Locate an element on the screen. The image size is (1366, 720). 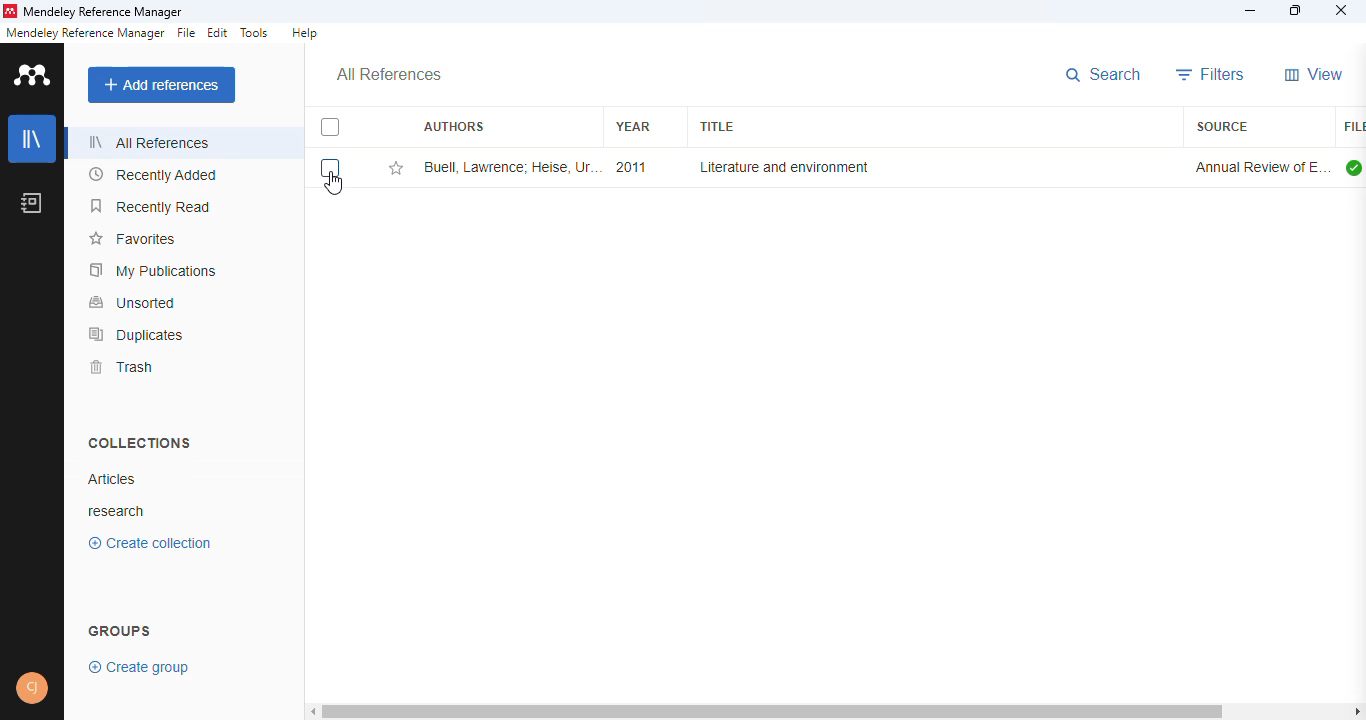
logo is located at coordinates (33, 75).